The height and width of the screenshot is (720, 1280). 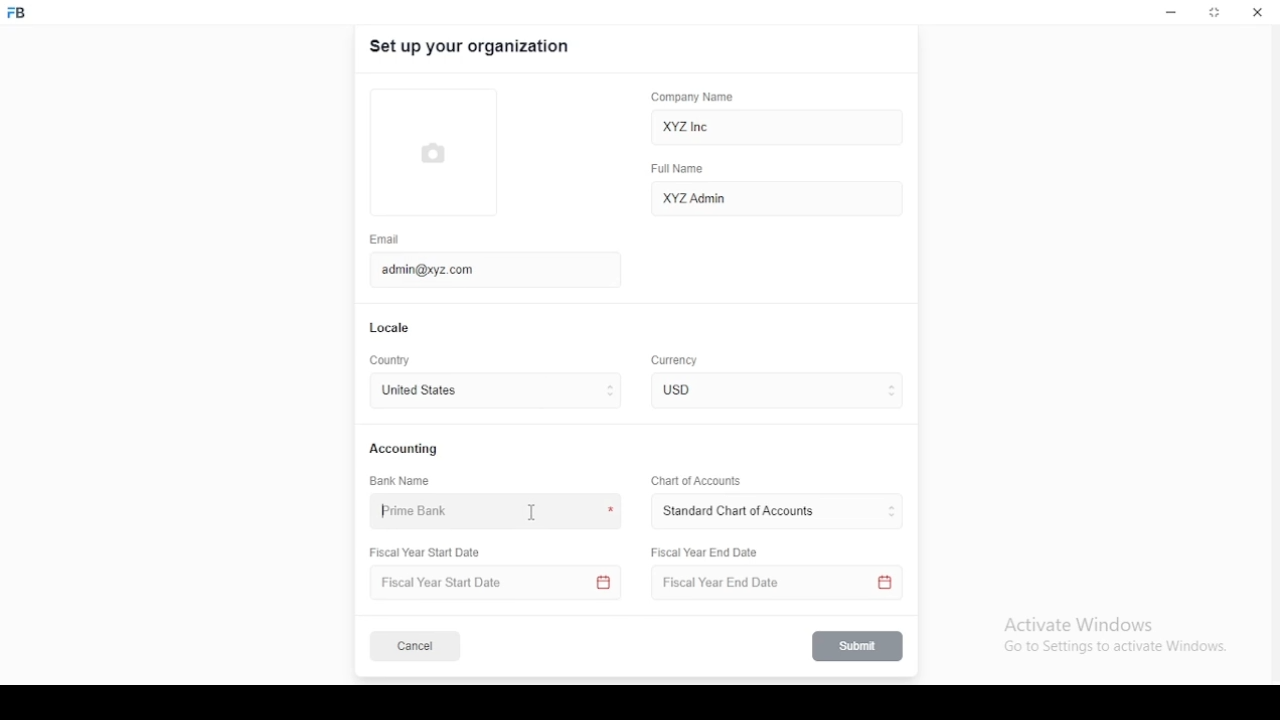 I want to click on united states, so click(x=418, y=392).